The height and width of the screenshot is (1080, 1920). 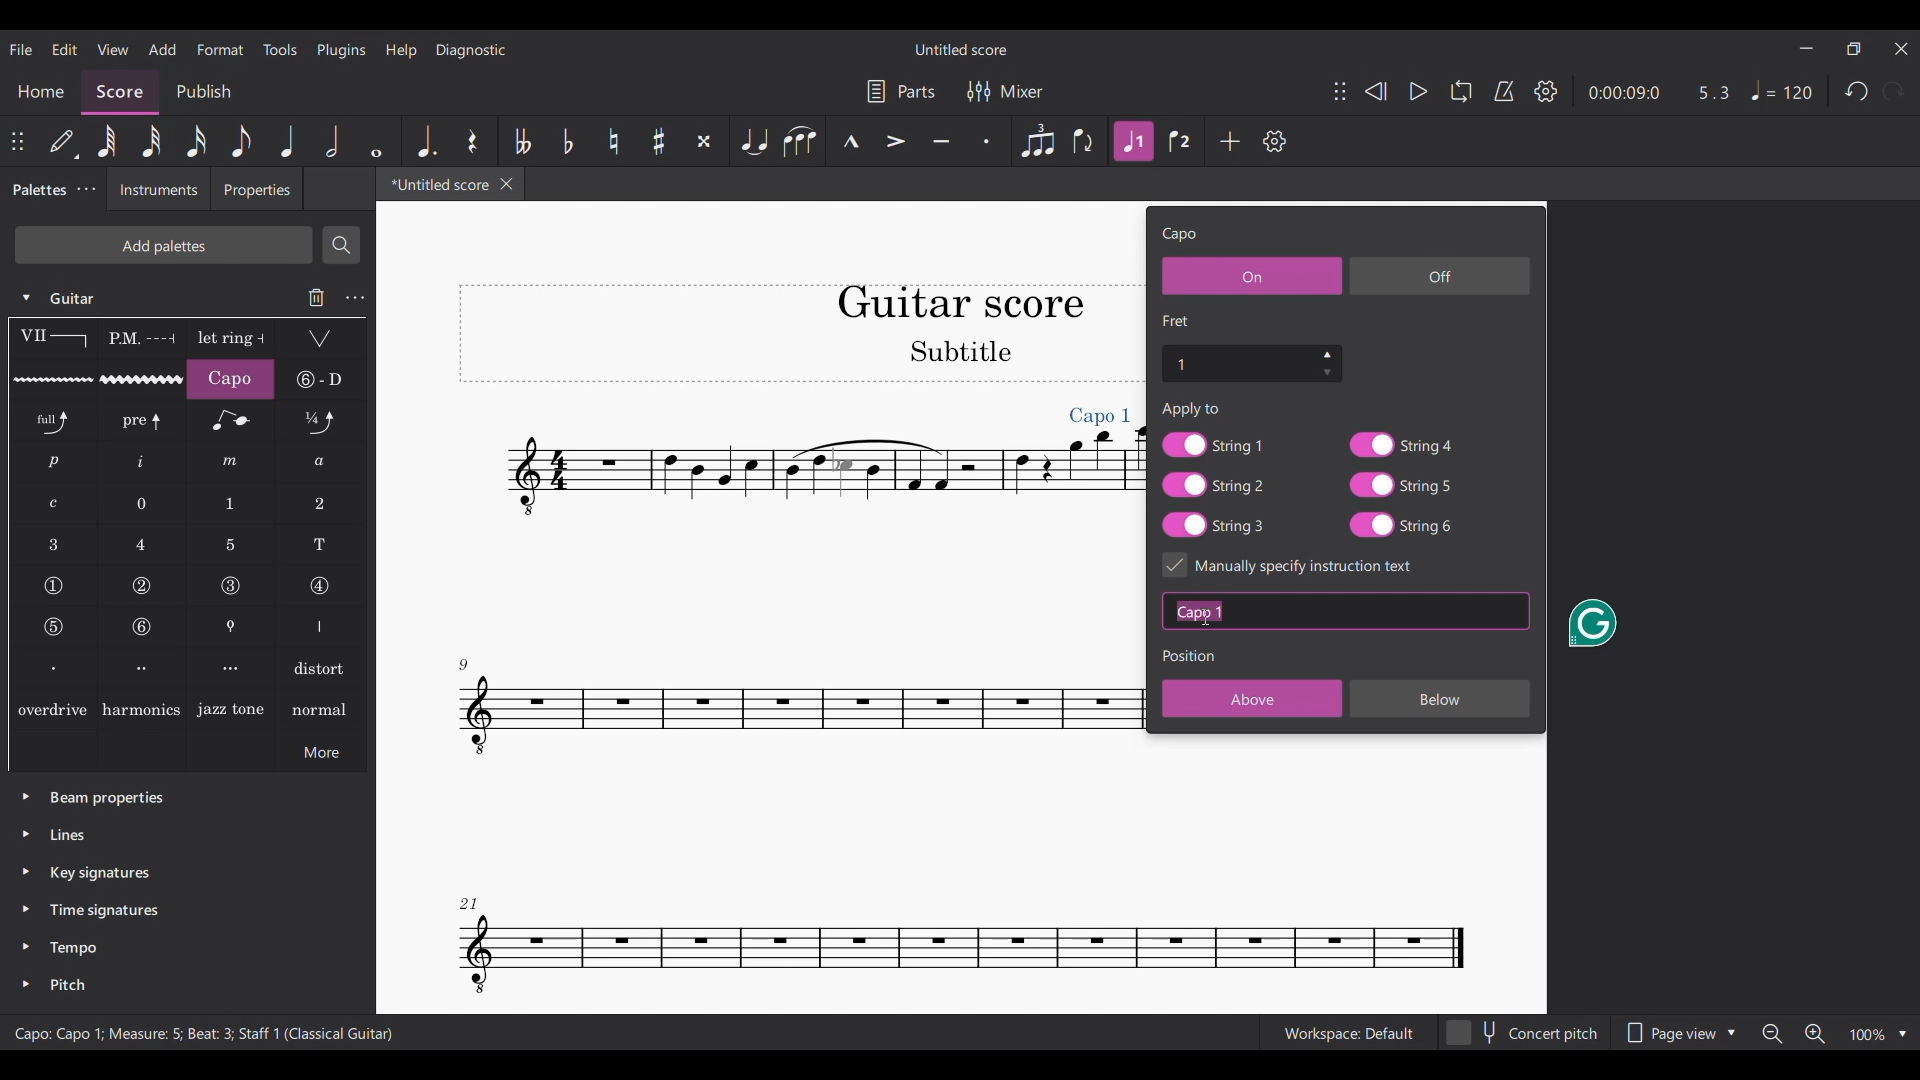 What do you see at coordinates (355, 298) in the screenshot?
I see `Guitar settings` at bounding box center [355, 298].